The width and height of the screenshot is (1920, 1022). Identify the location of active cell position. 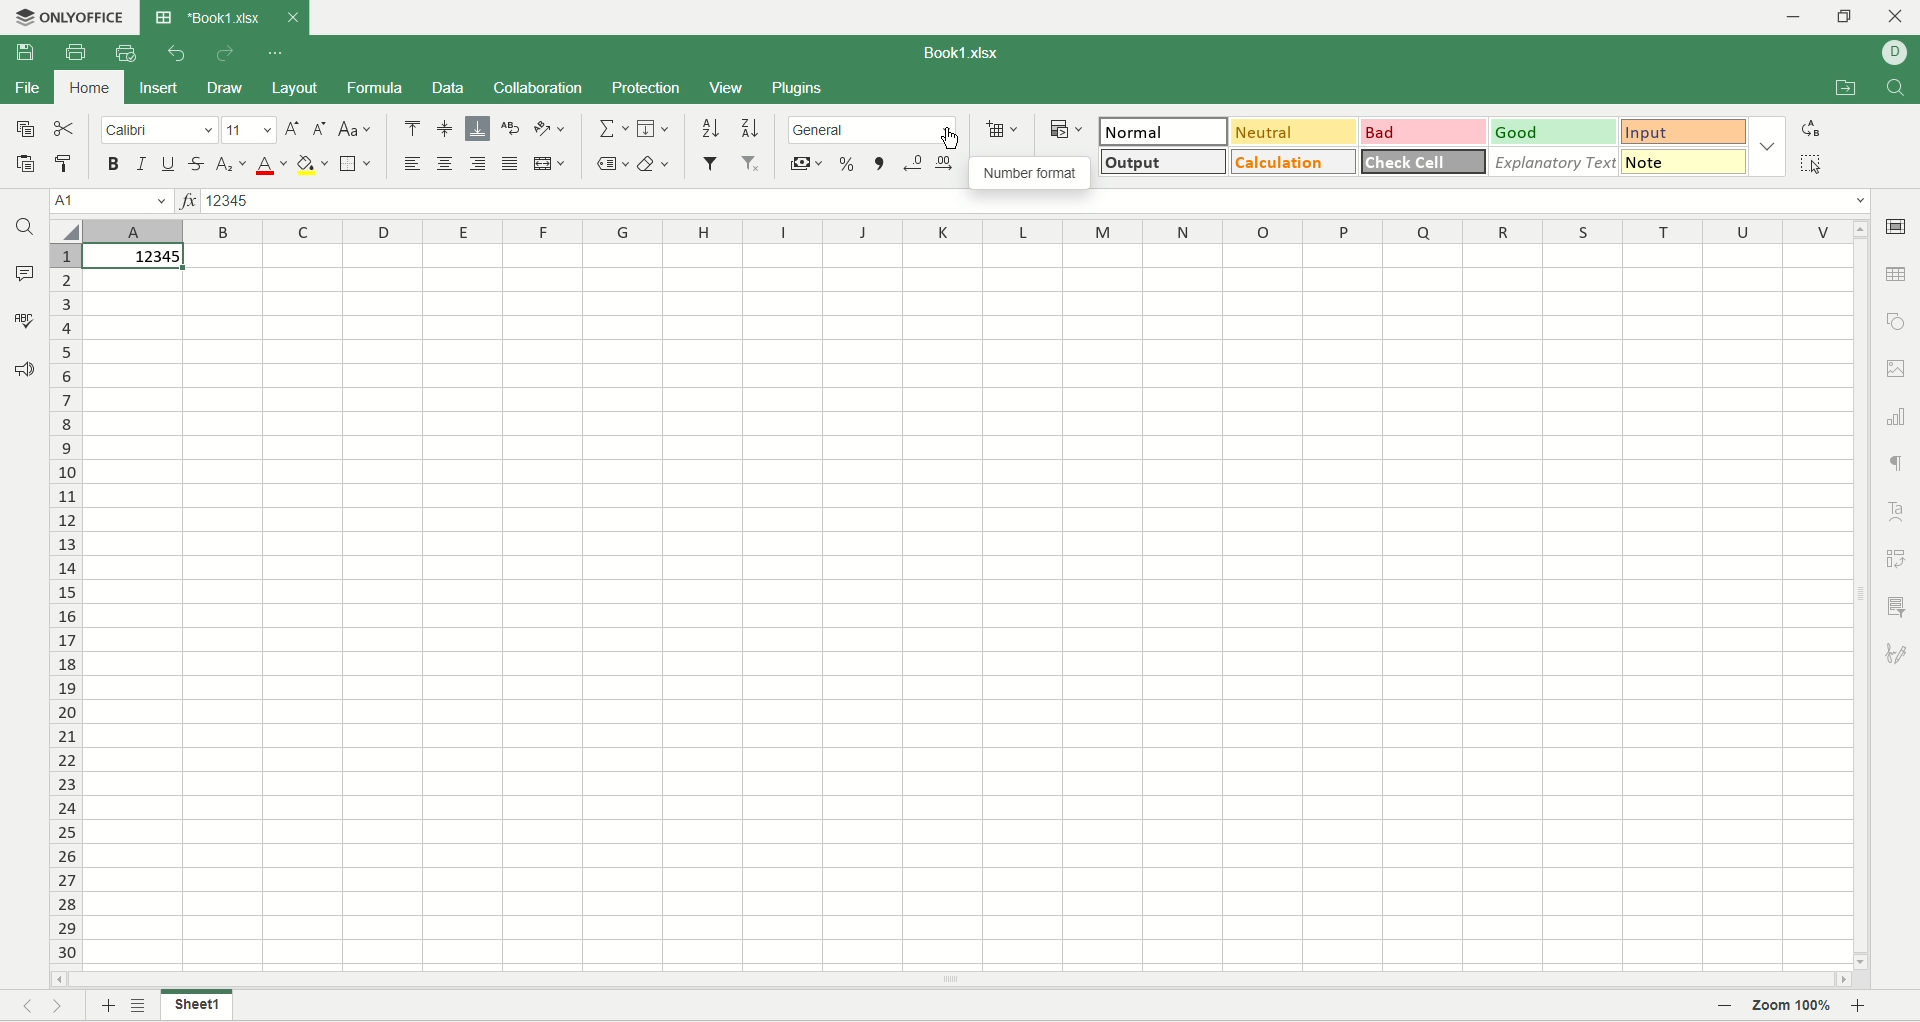
(112, 202).